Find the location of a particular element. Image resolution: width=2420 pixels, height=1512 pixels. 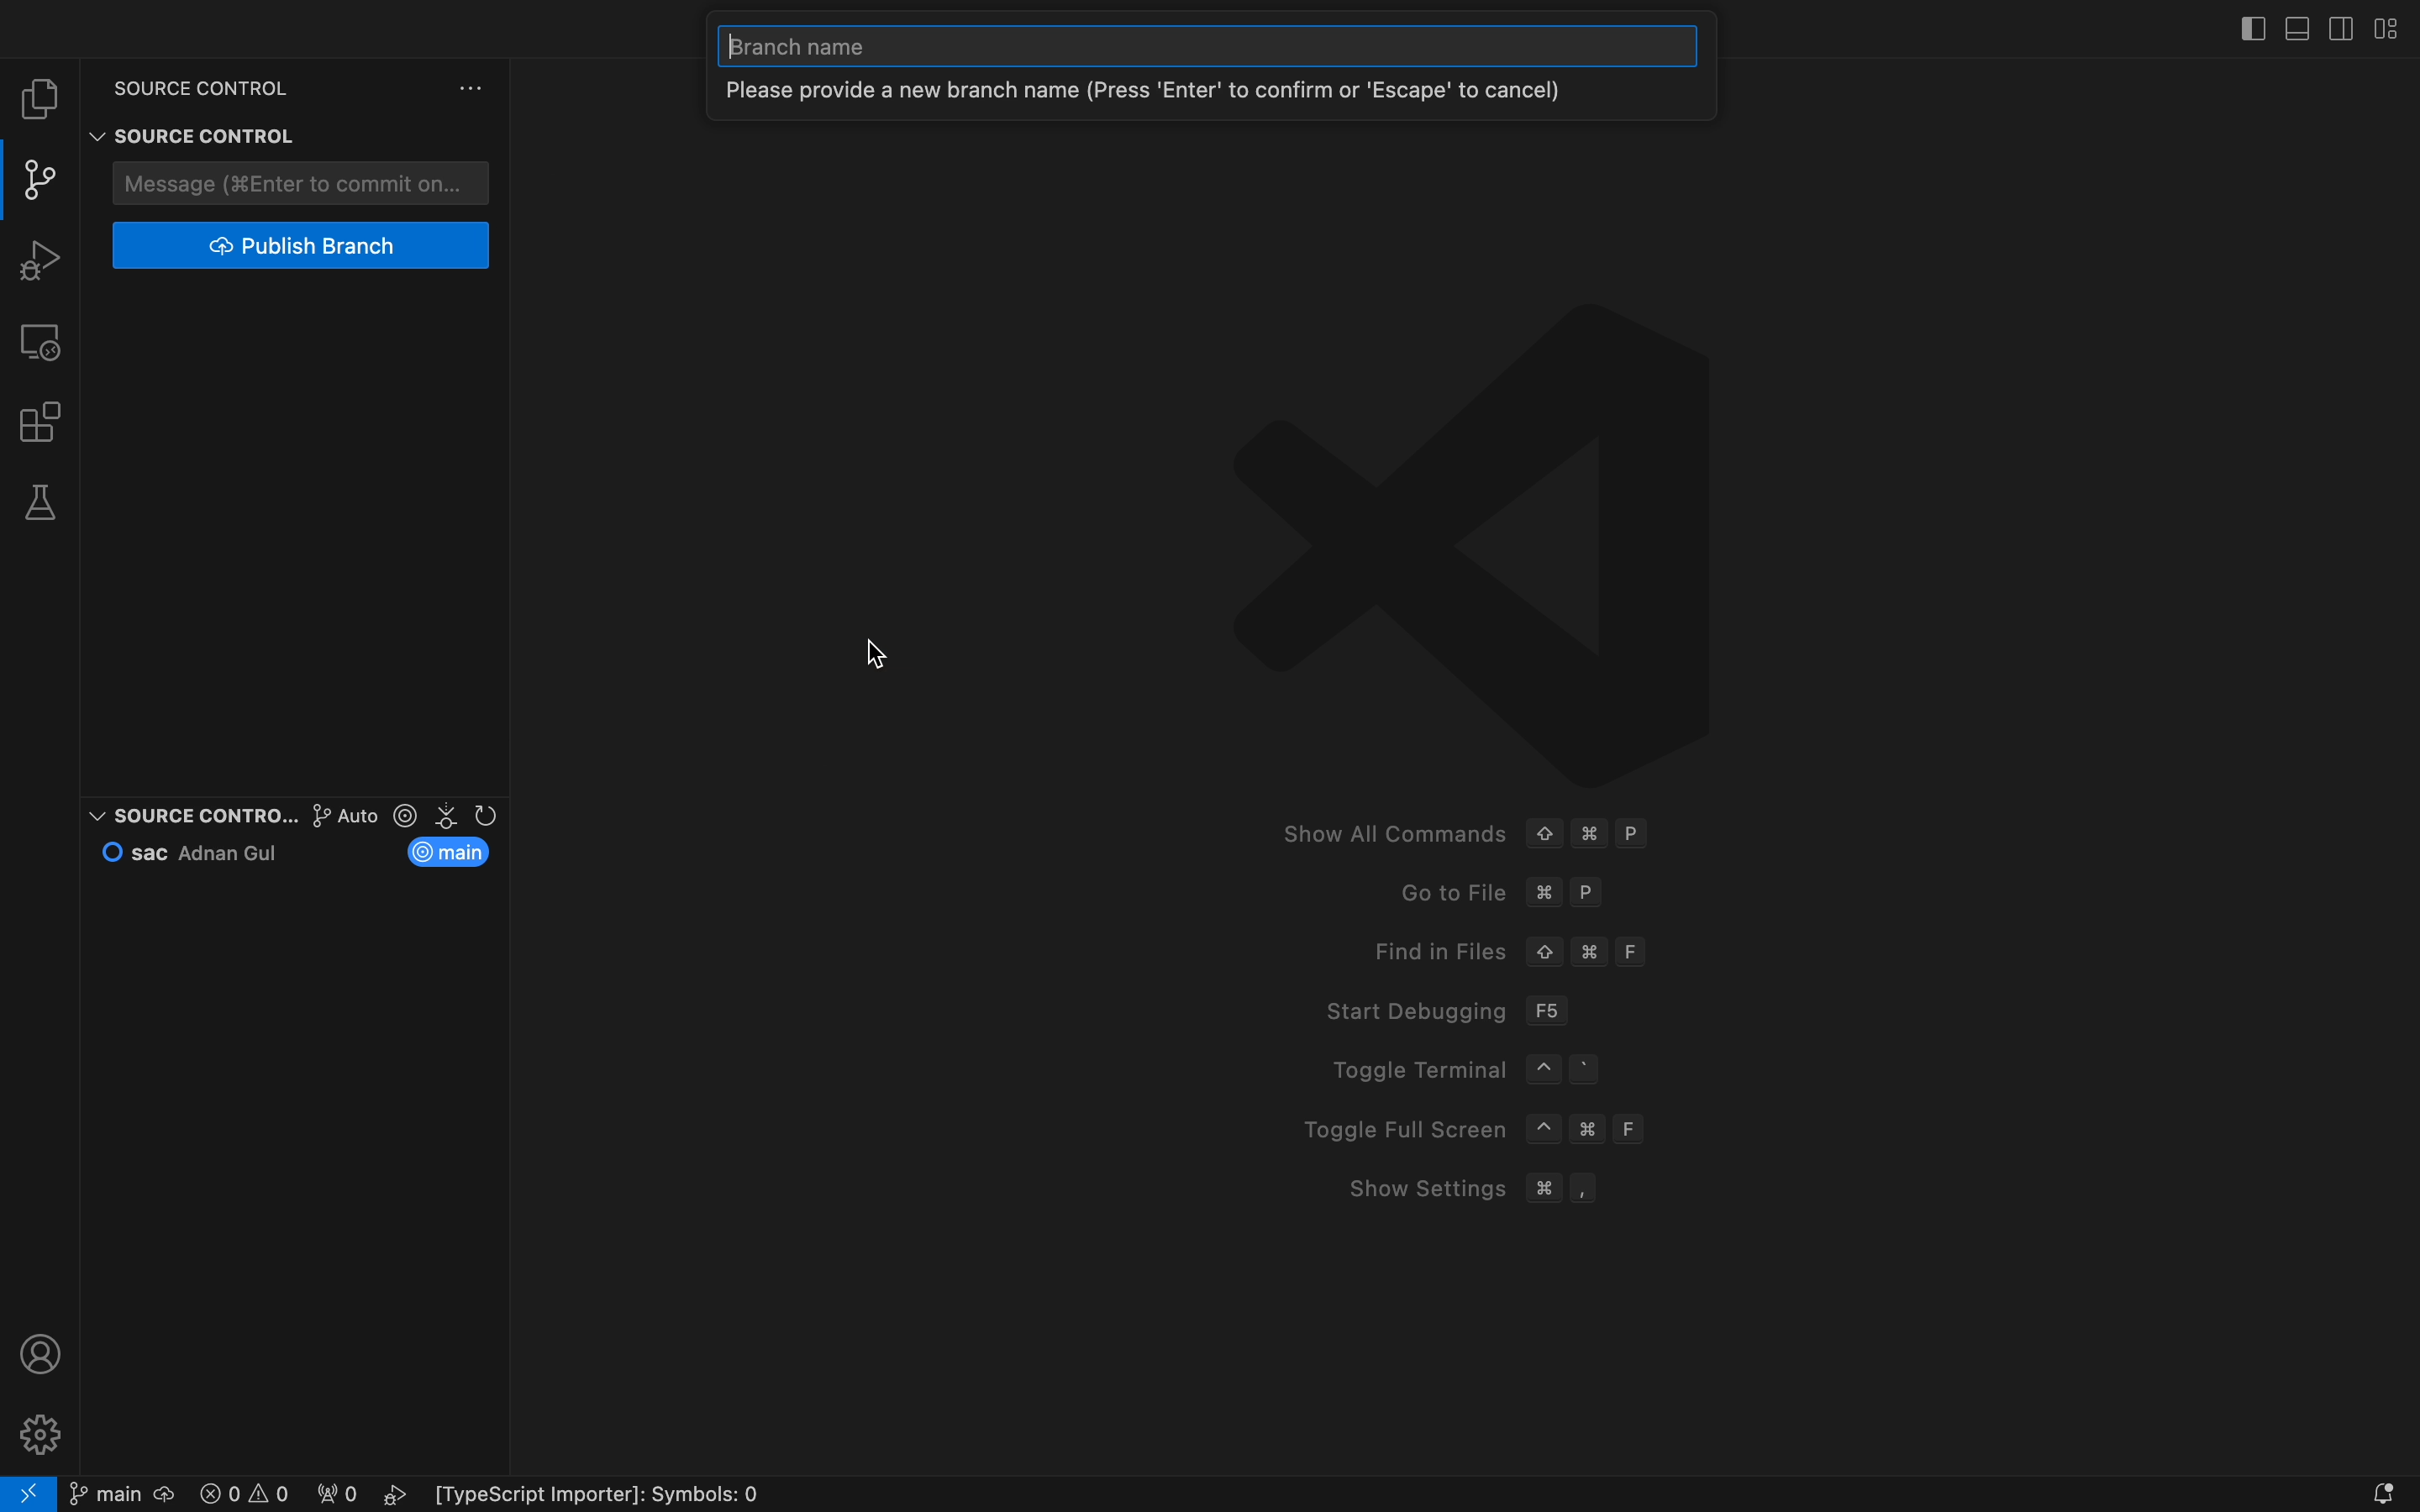

graph is located at coordinates (318, 815).